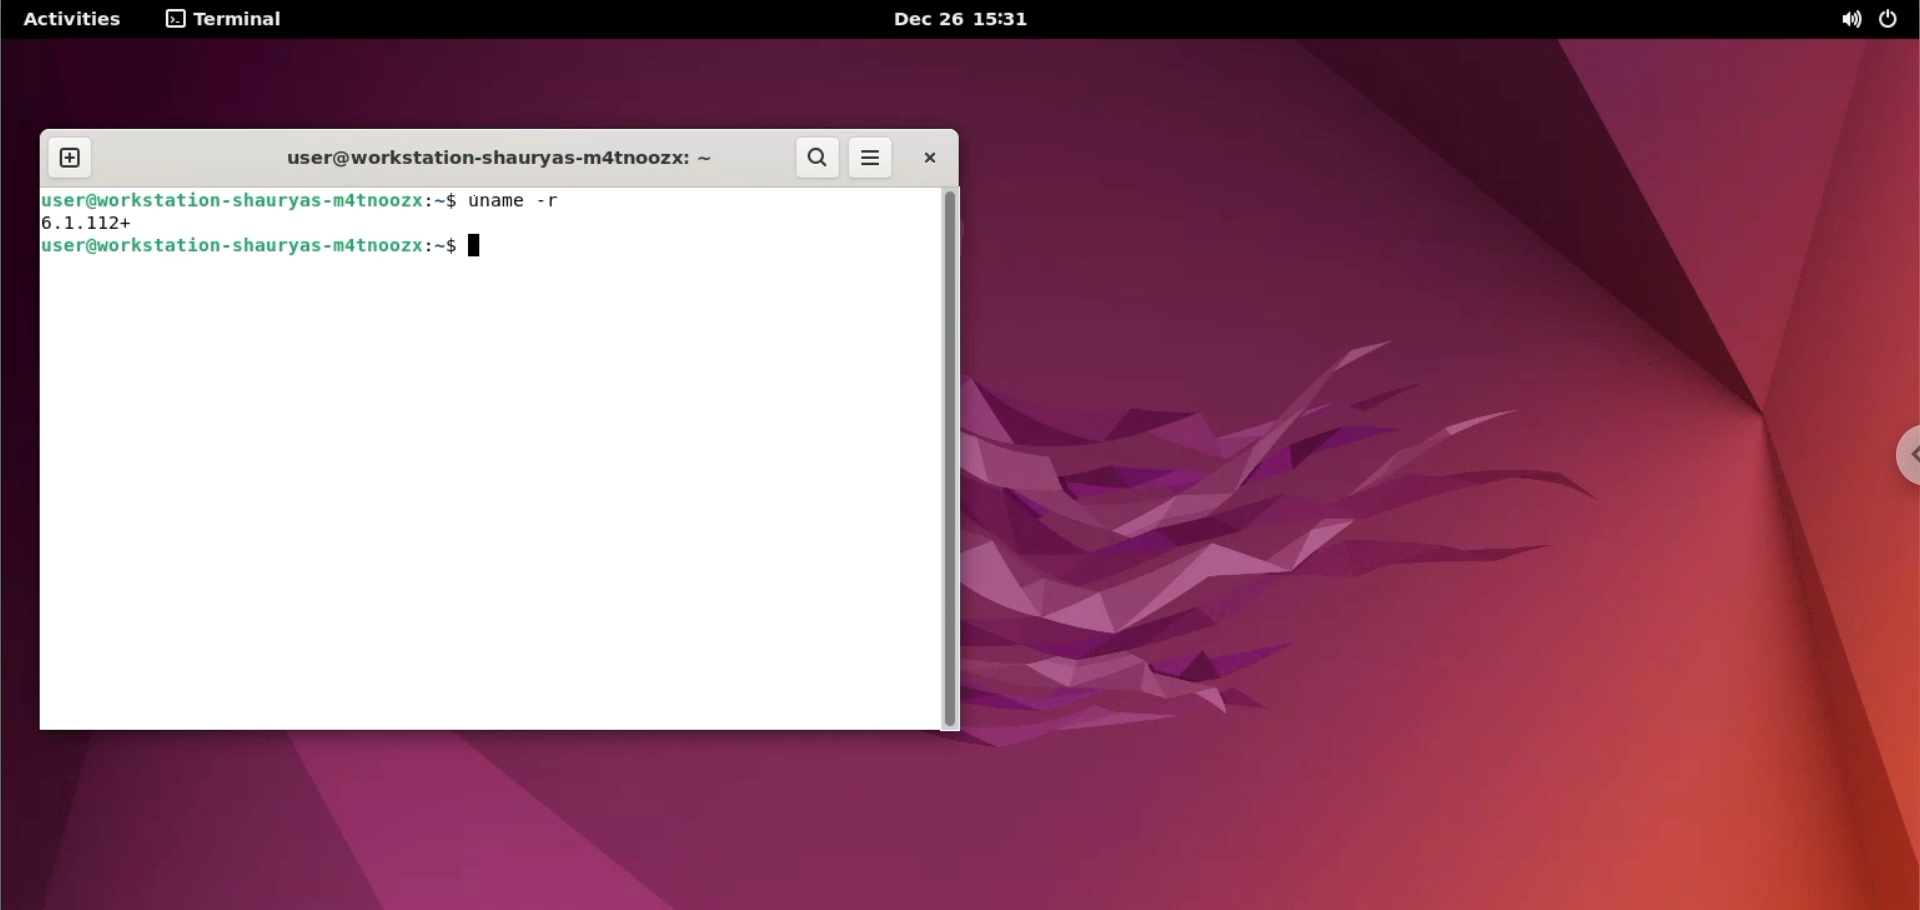  Describe the element at coordinates (518, 201) in the screenshot. I see `uname -r` at that location.